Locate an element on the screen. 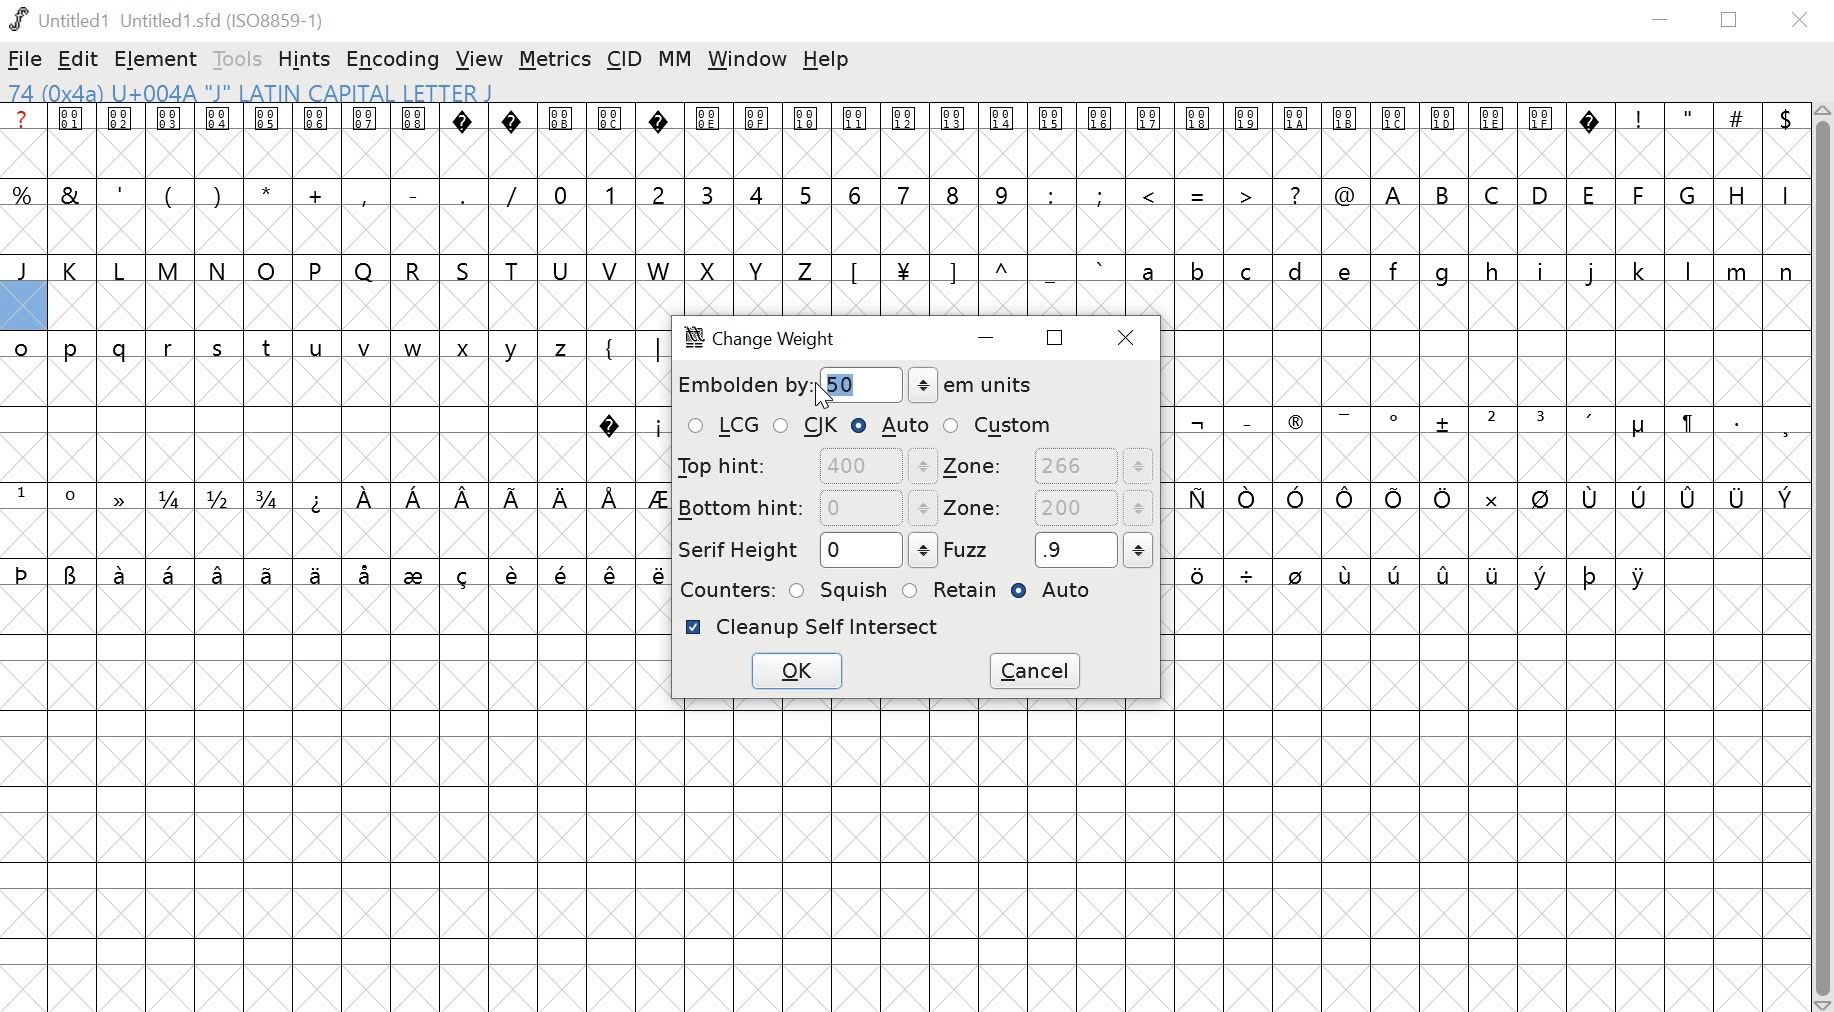  symbols is located at coordinates (1483, 499).